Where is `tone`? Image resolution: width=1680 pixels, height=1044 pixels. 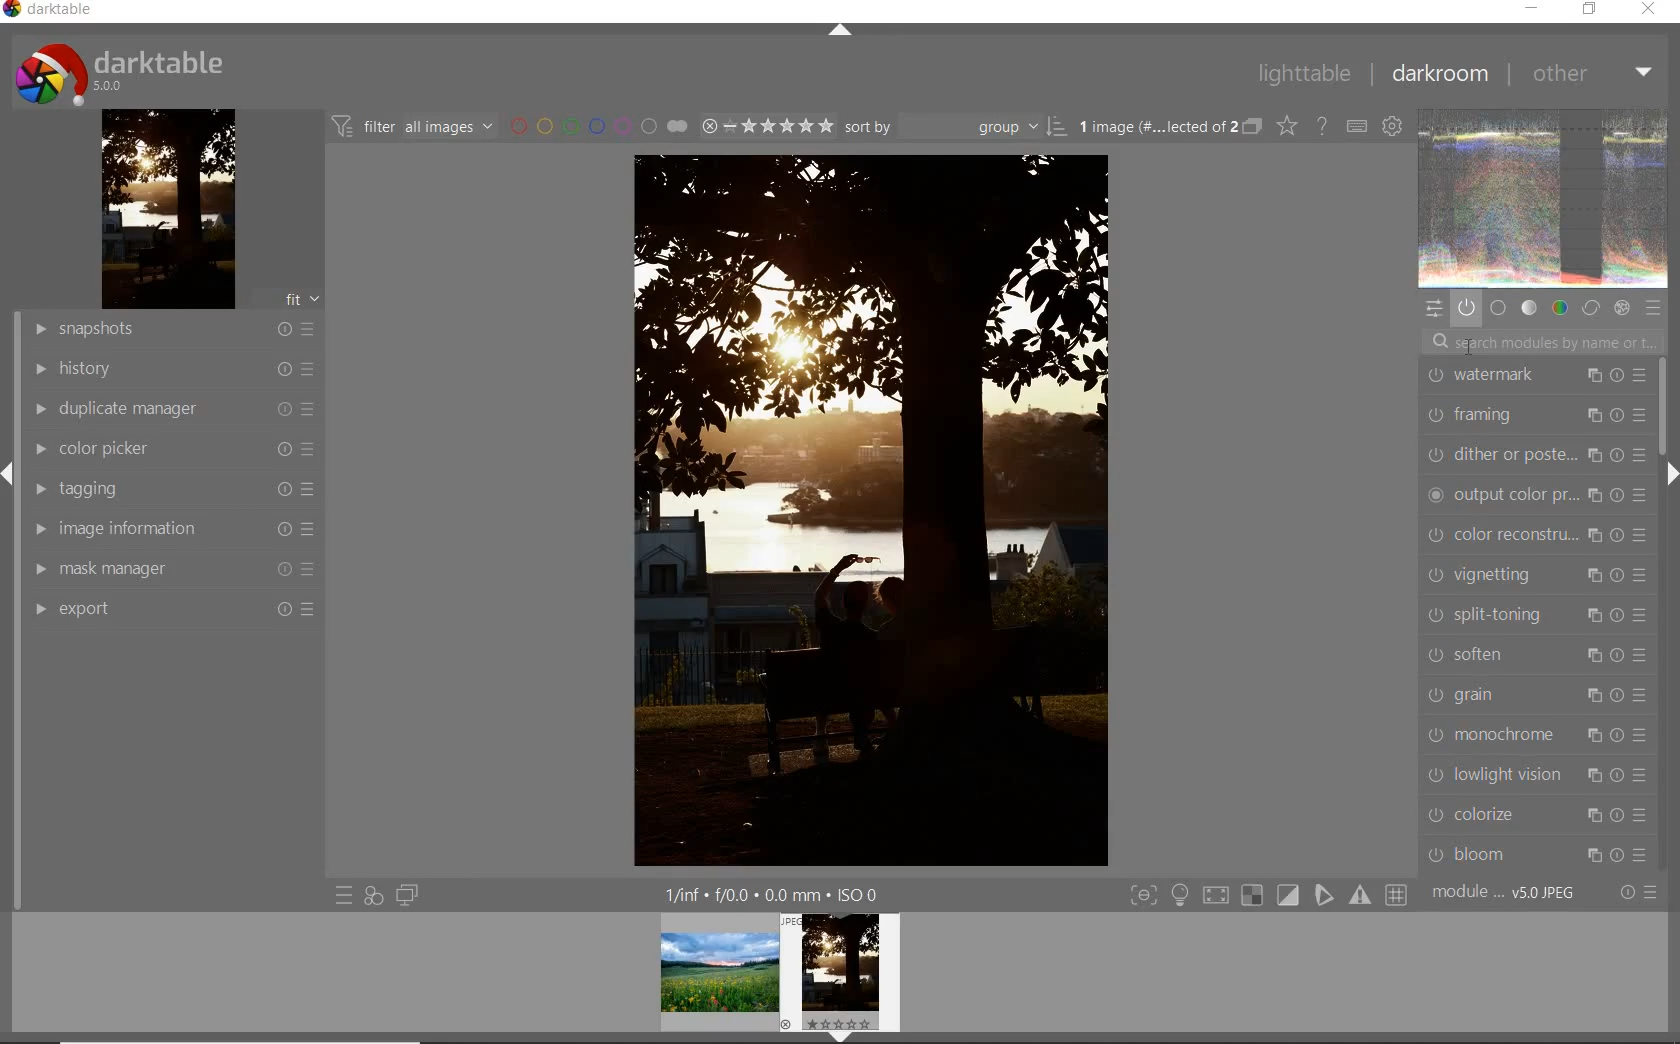 tone is located at coordinates (1530, 306).